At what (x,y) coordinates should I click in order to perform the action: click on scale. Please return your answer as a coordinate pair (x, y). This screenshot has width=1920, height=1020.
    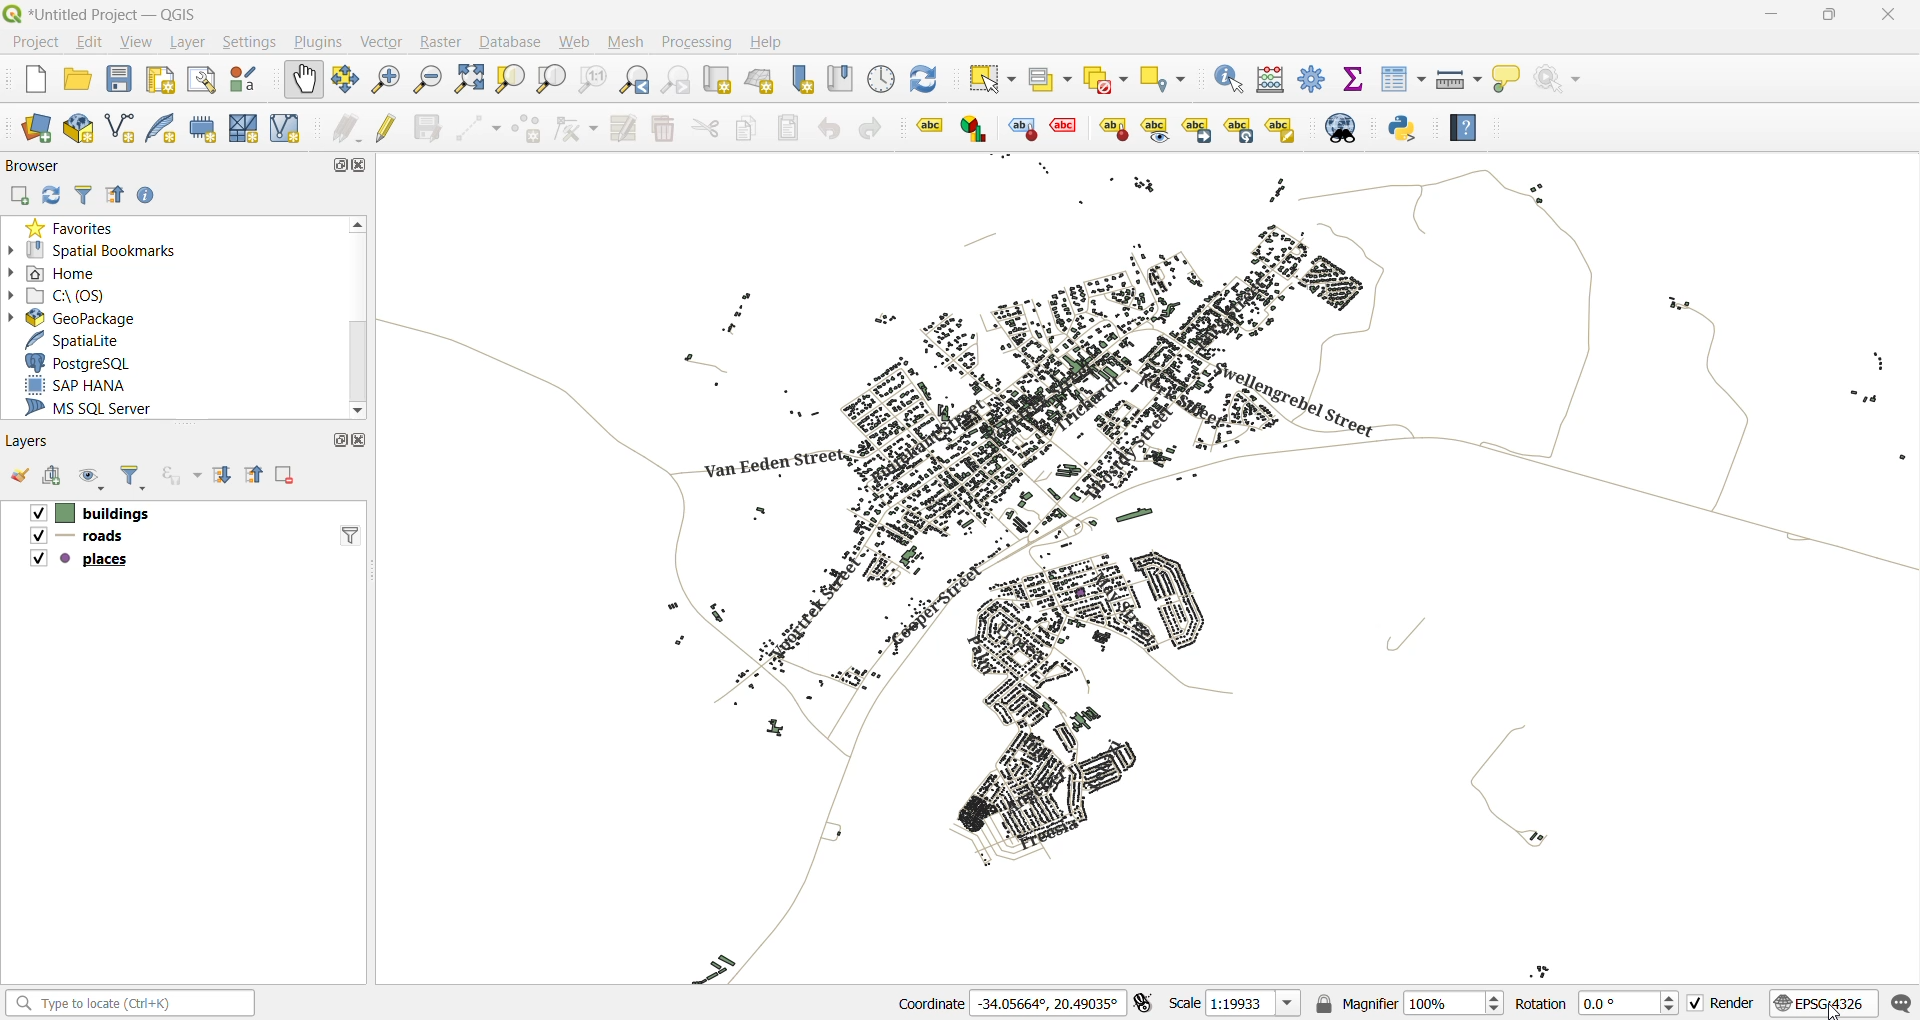
    Looking at the image, I should click on (1236, 1002).